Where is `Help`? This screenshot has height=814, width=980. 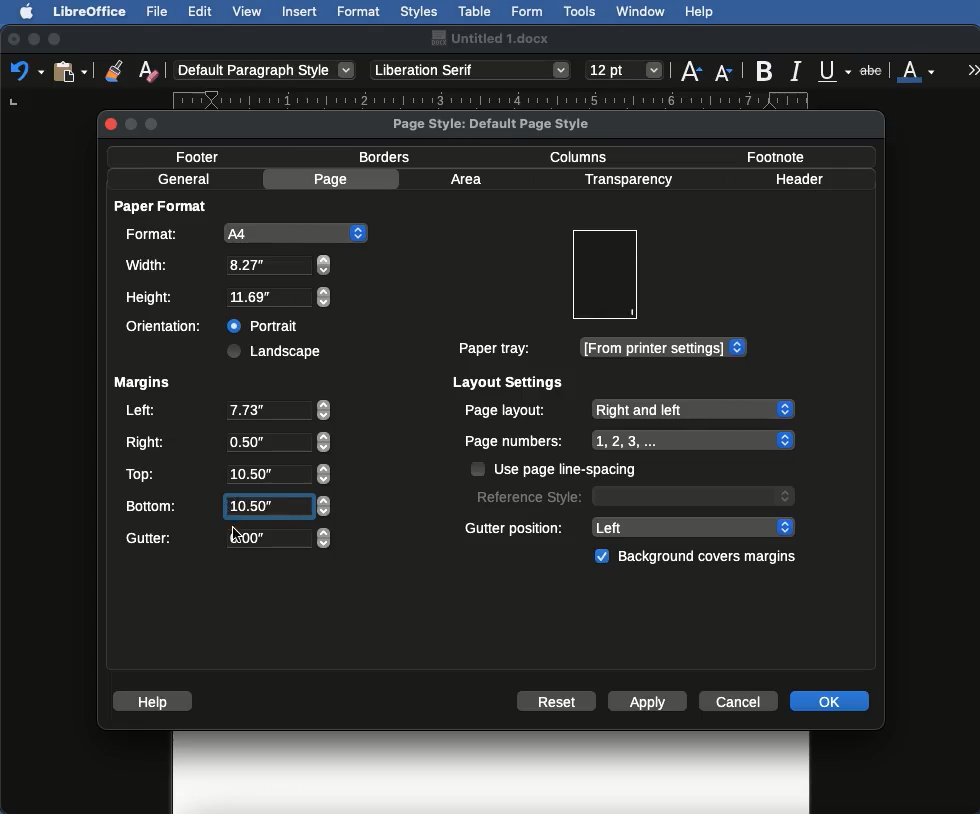
Help is located at coordinates (699, 12).